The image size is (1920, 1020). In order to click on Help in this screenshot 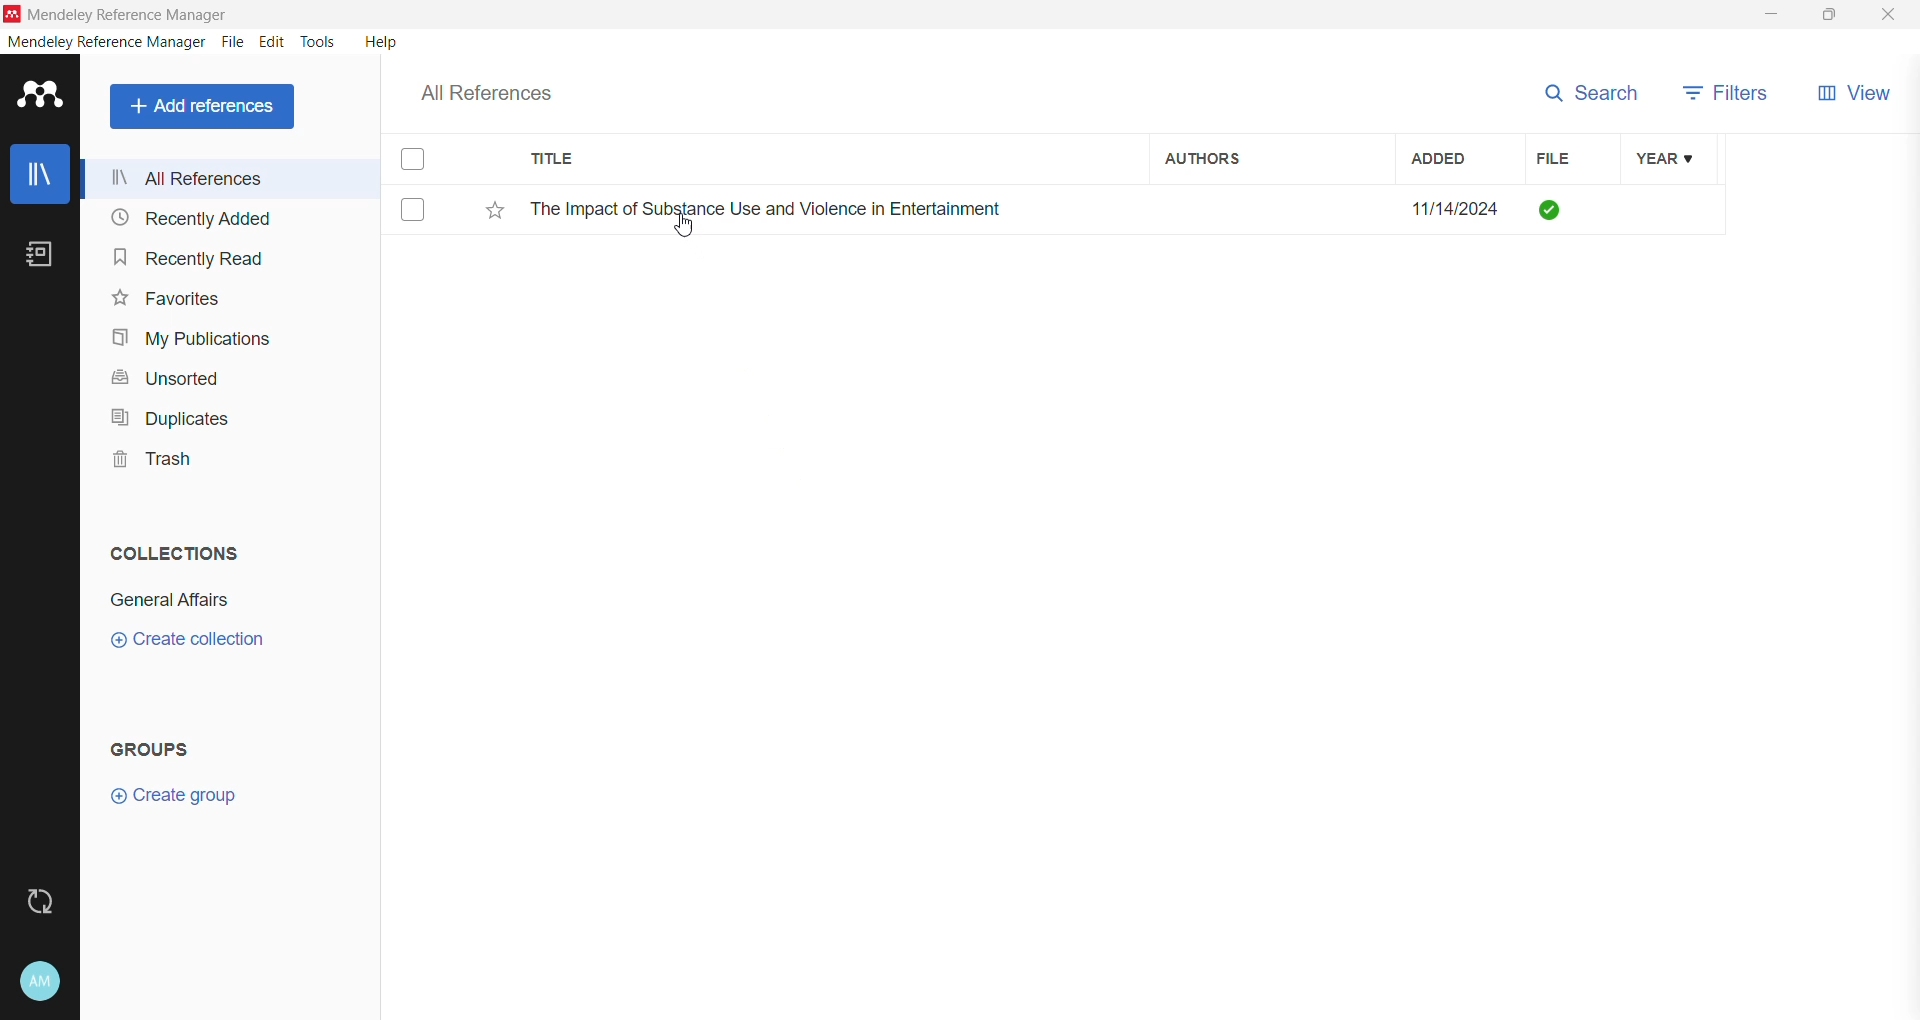, I will do `click(379, 41)`.